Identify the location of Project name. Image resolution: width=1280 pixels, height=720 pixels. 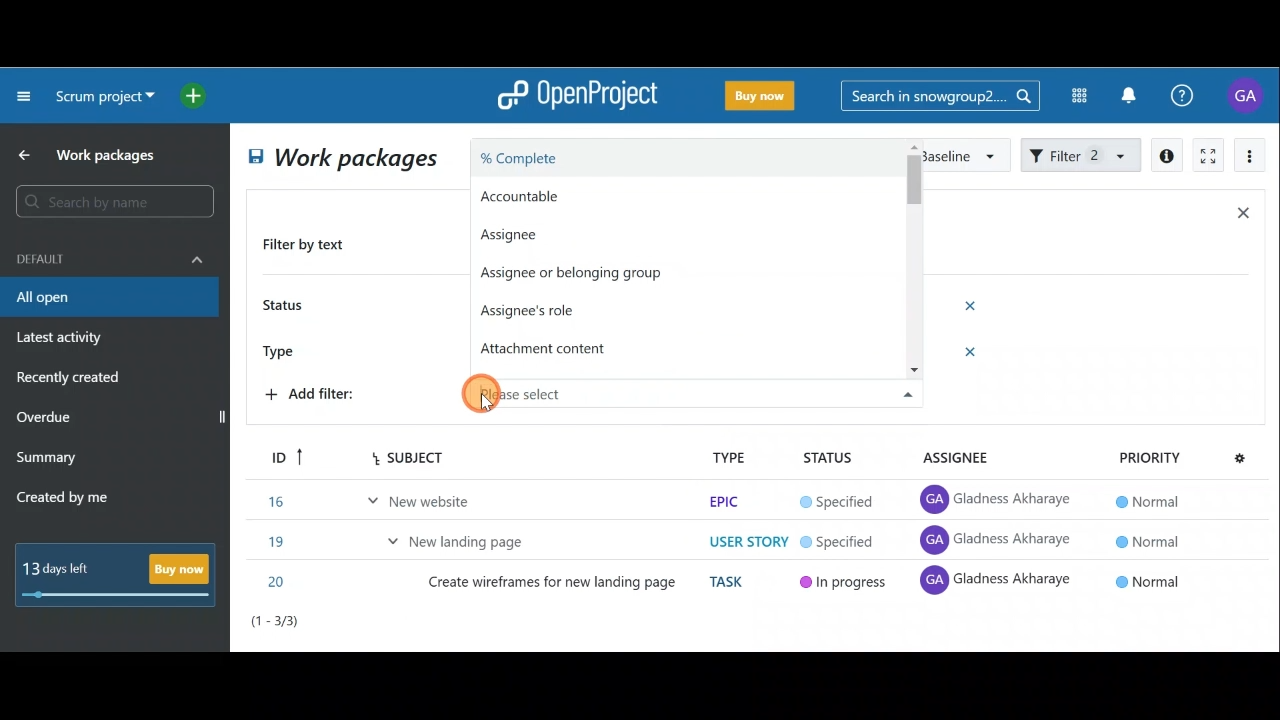
(102, 98).